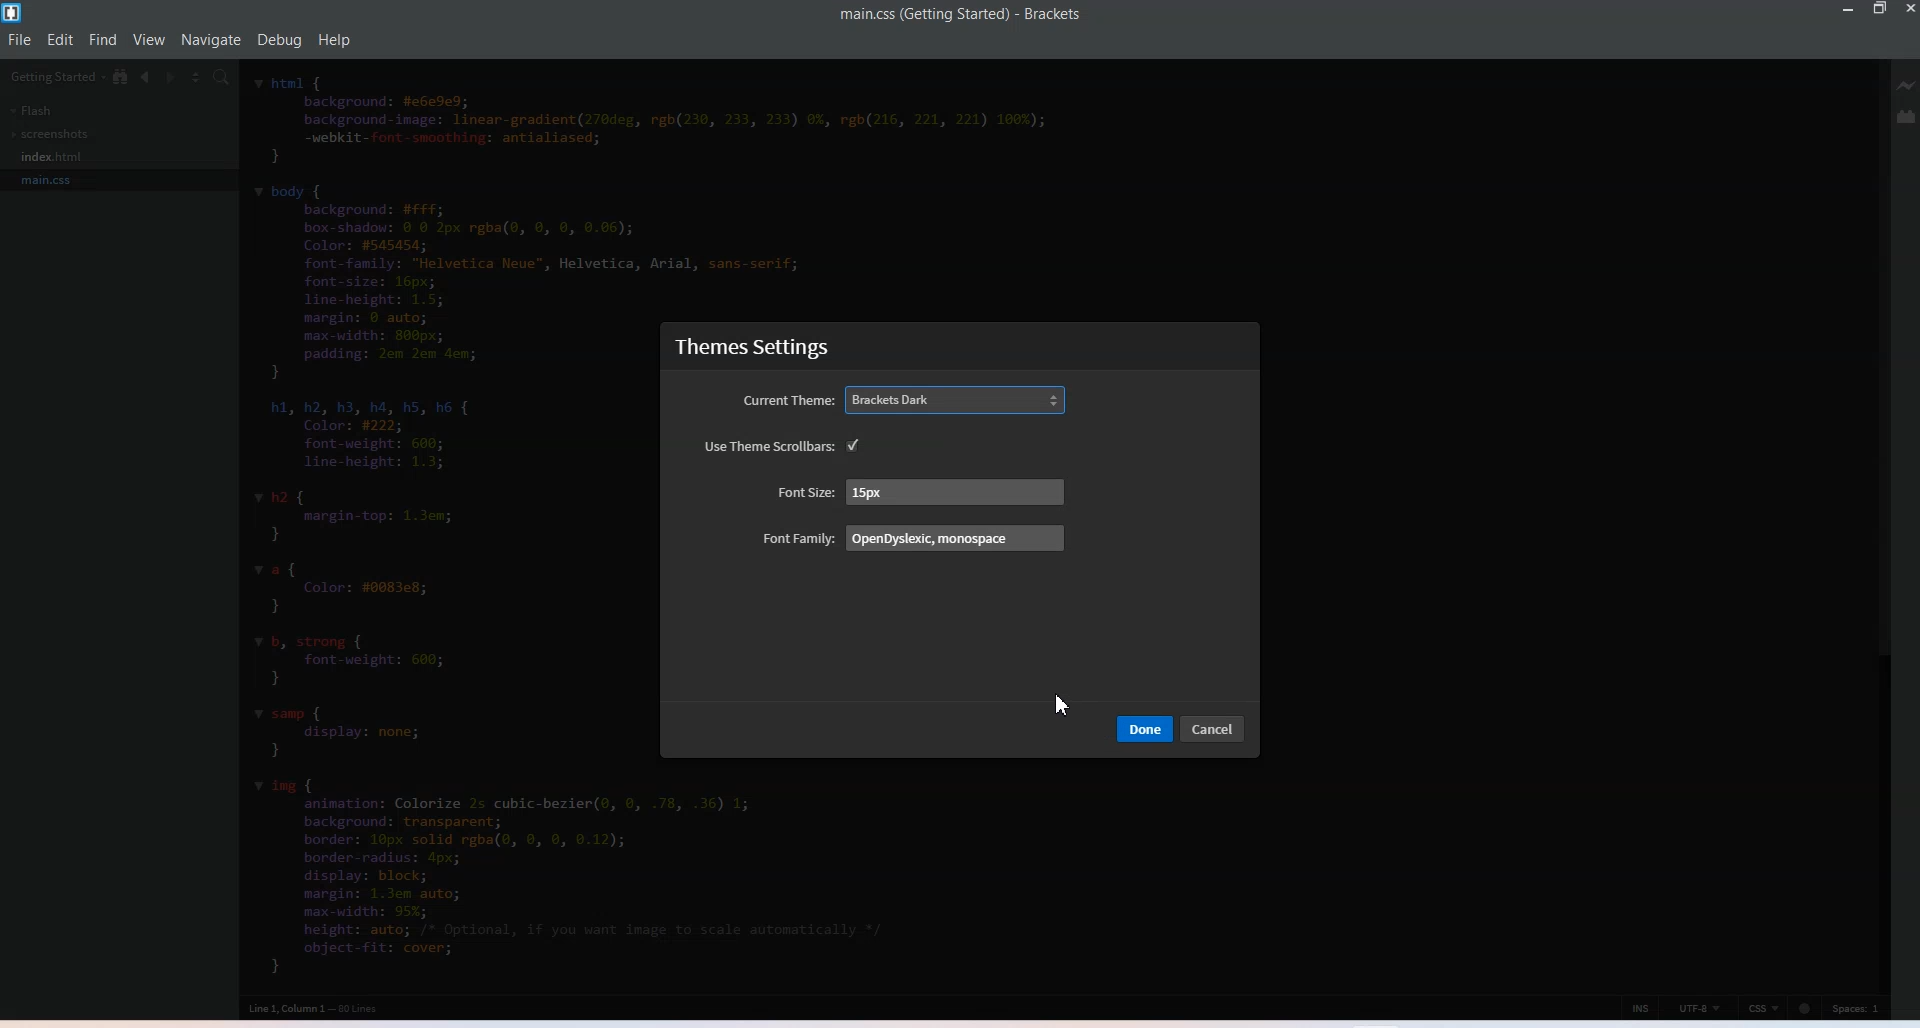  Describe the element at coordinates (51, 134) in the screenshot. I see `Screenshots` at that location.